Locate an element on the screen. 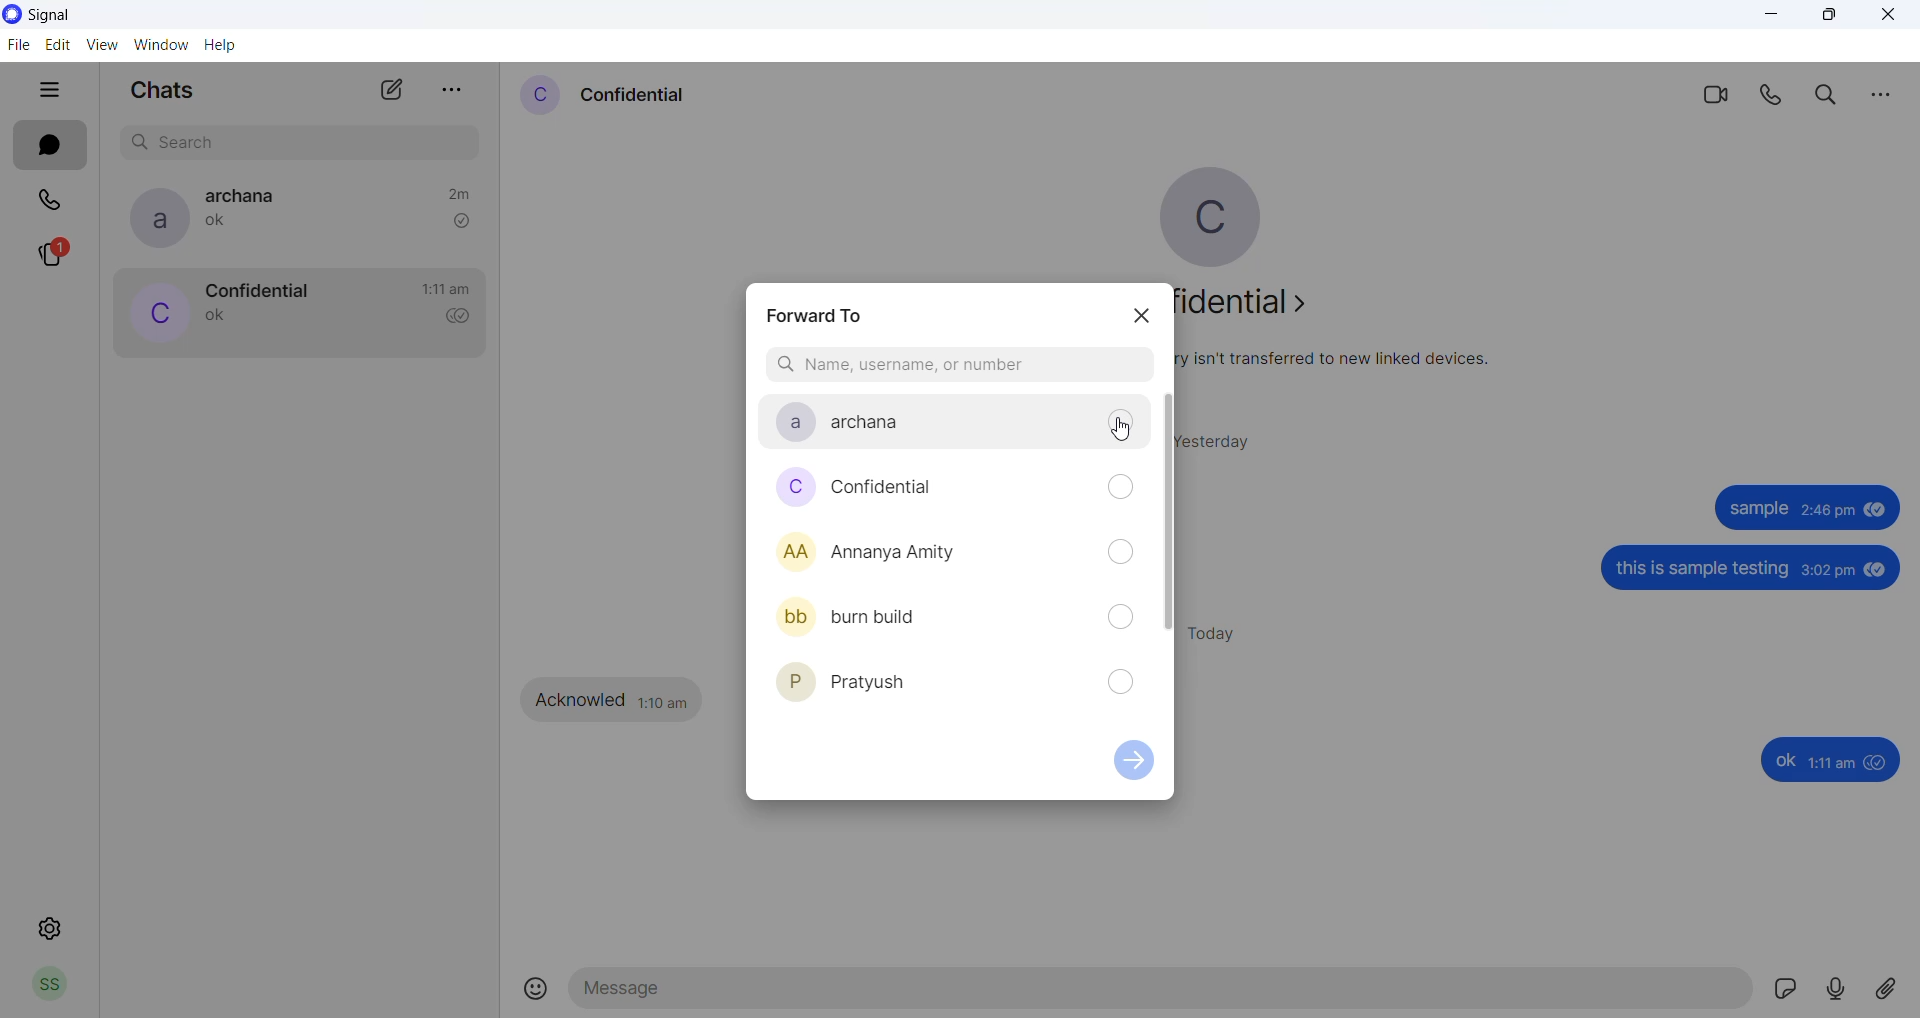  Acknowled is located at coordinates (582, 700).